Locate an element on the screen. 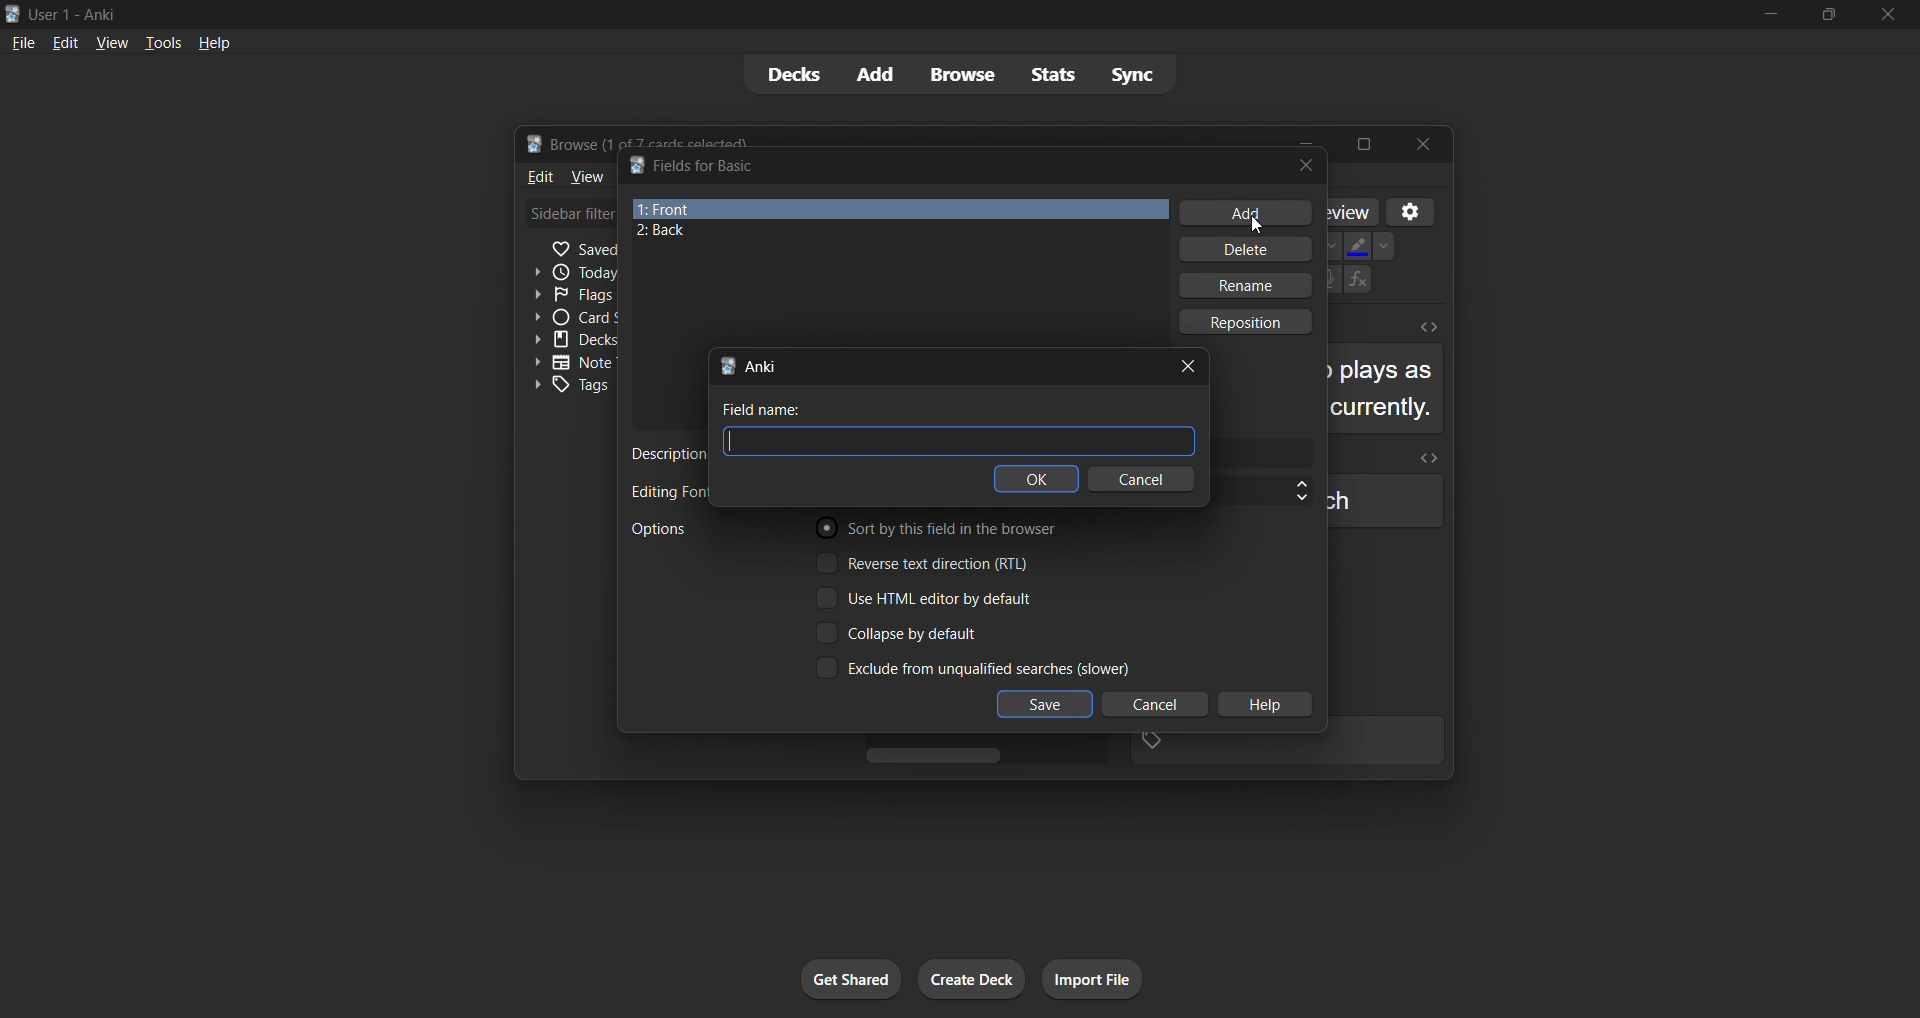  Sort by the field in the browser is located at coordinates (938, 531).